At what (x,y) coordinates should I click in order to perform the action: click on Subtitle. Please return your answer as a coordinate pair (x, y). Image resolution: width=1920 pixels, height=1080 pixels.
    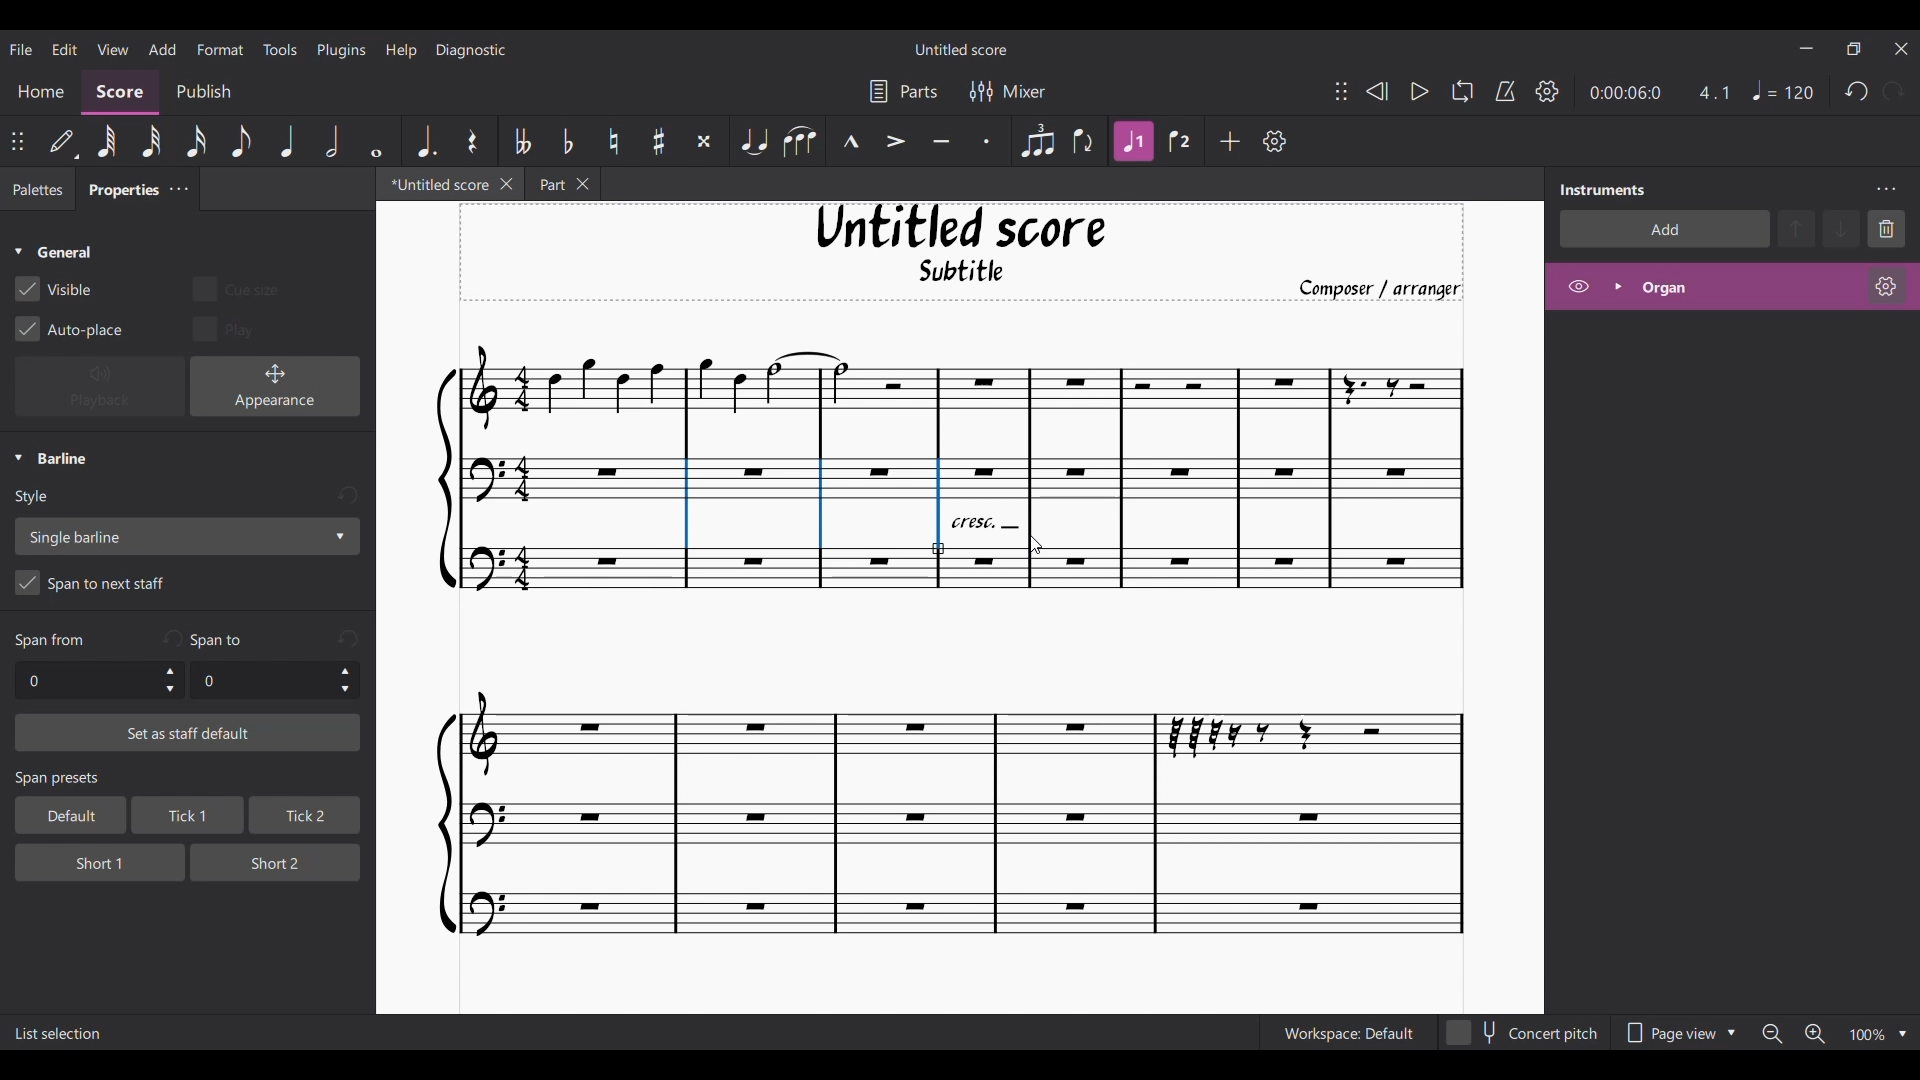
    Looking at the image, I should click on (964, 276).